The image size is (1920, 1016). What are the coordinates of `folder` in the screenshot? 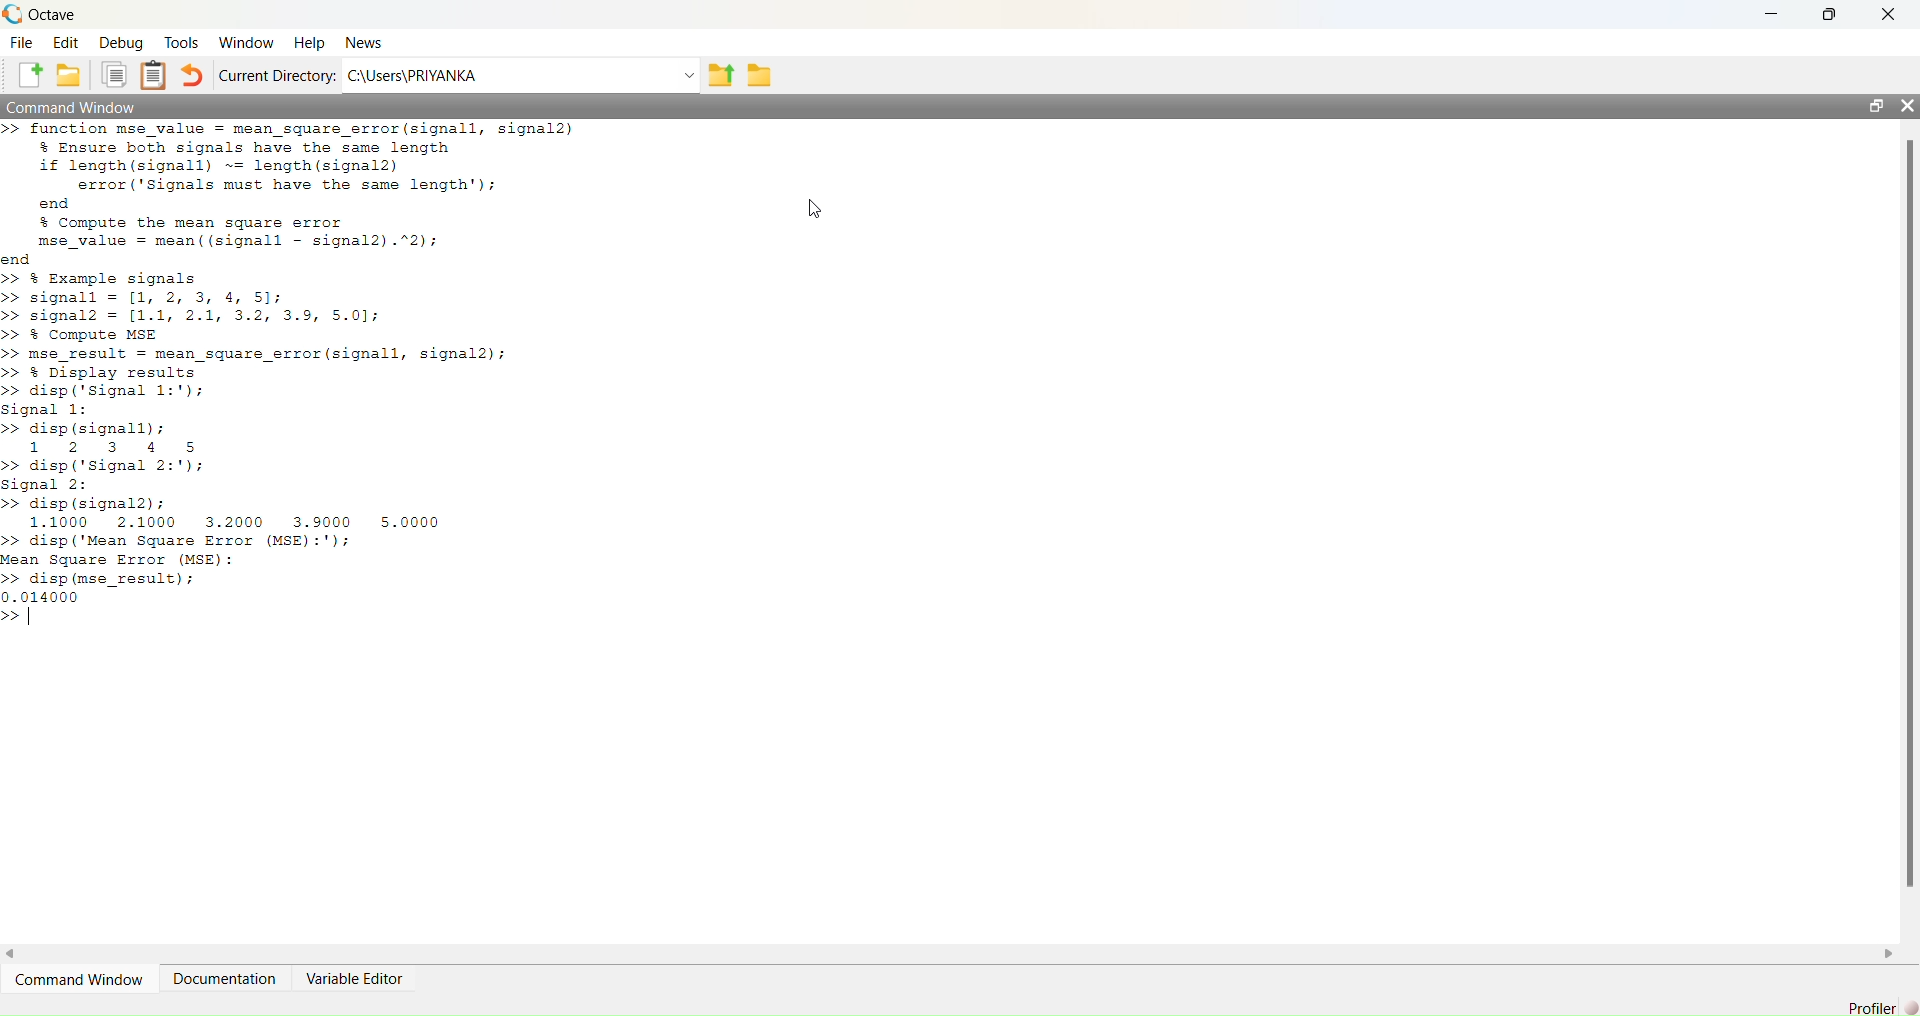 It's located at (760, 75).